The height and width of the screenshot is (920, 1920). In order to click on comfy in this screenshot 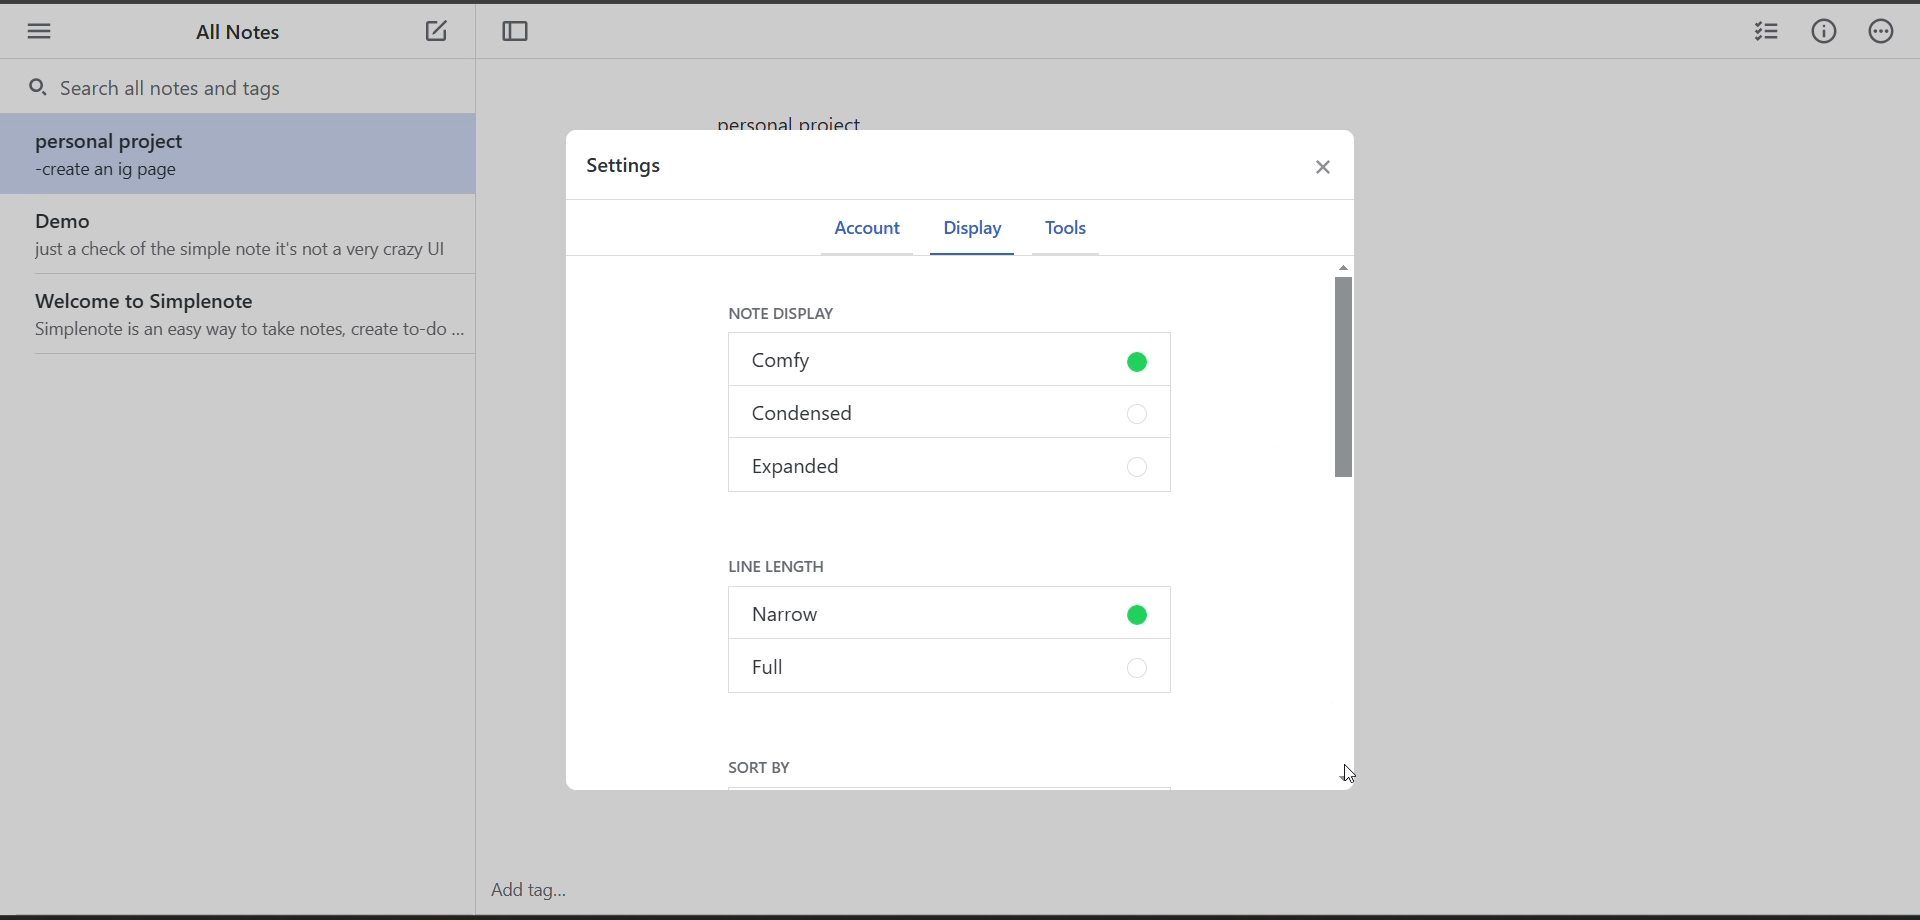, I will do `click(951, 364)`.